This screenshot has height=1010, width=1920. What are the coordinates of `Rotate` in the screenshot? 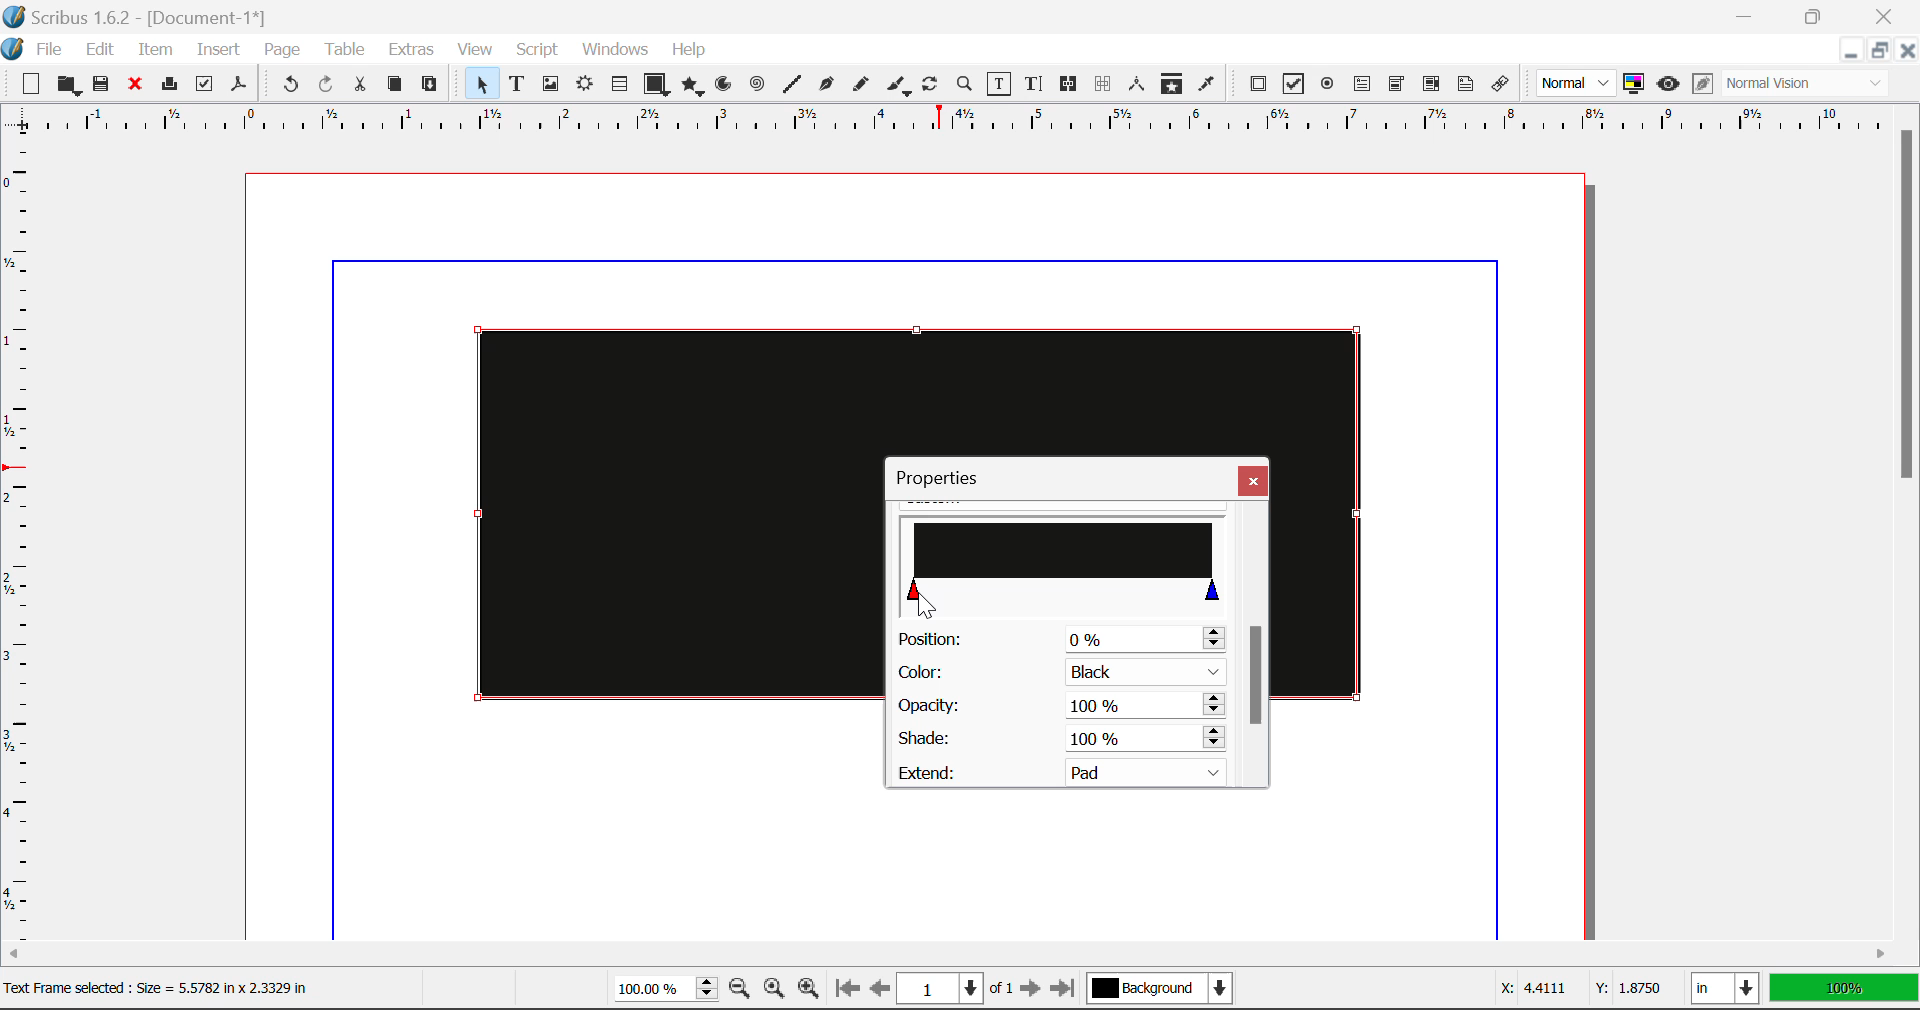 It's located at (931, 84).